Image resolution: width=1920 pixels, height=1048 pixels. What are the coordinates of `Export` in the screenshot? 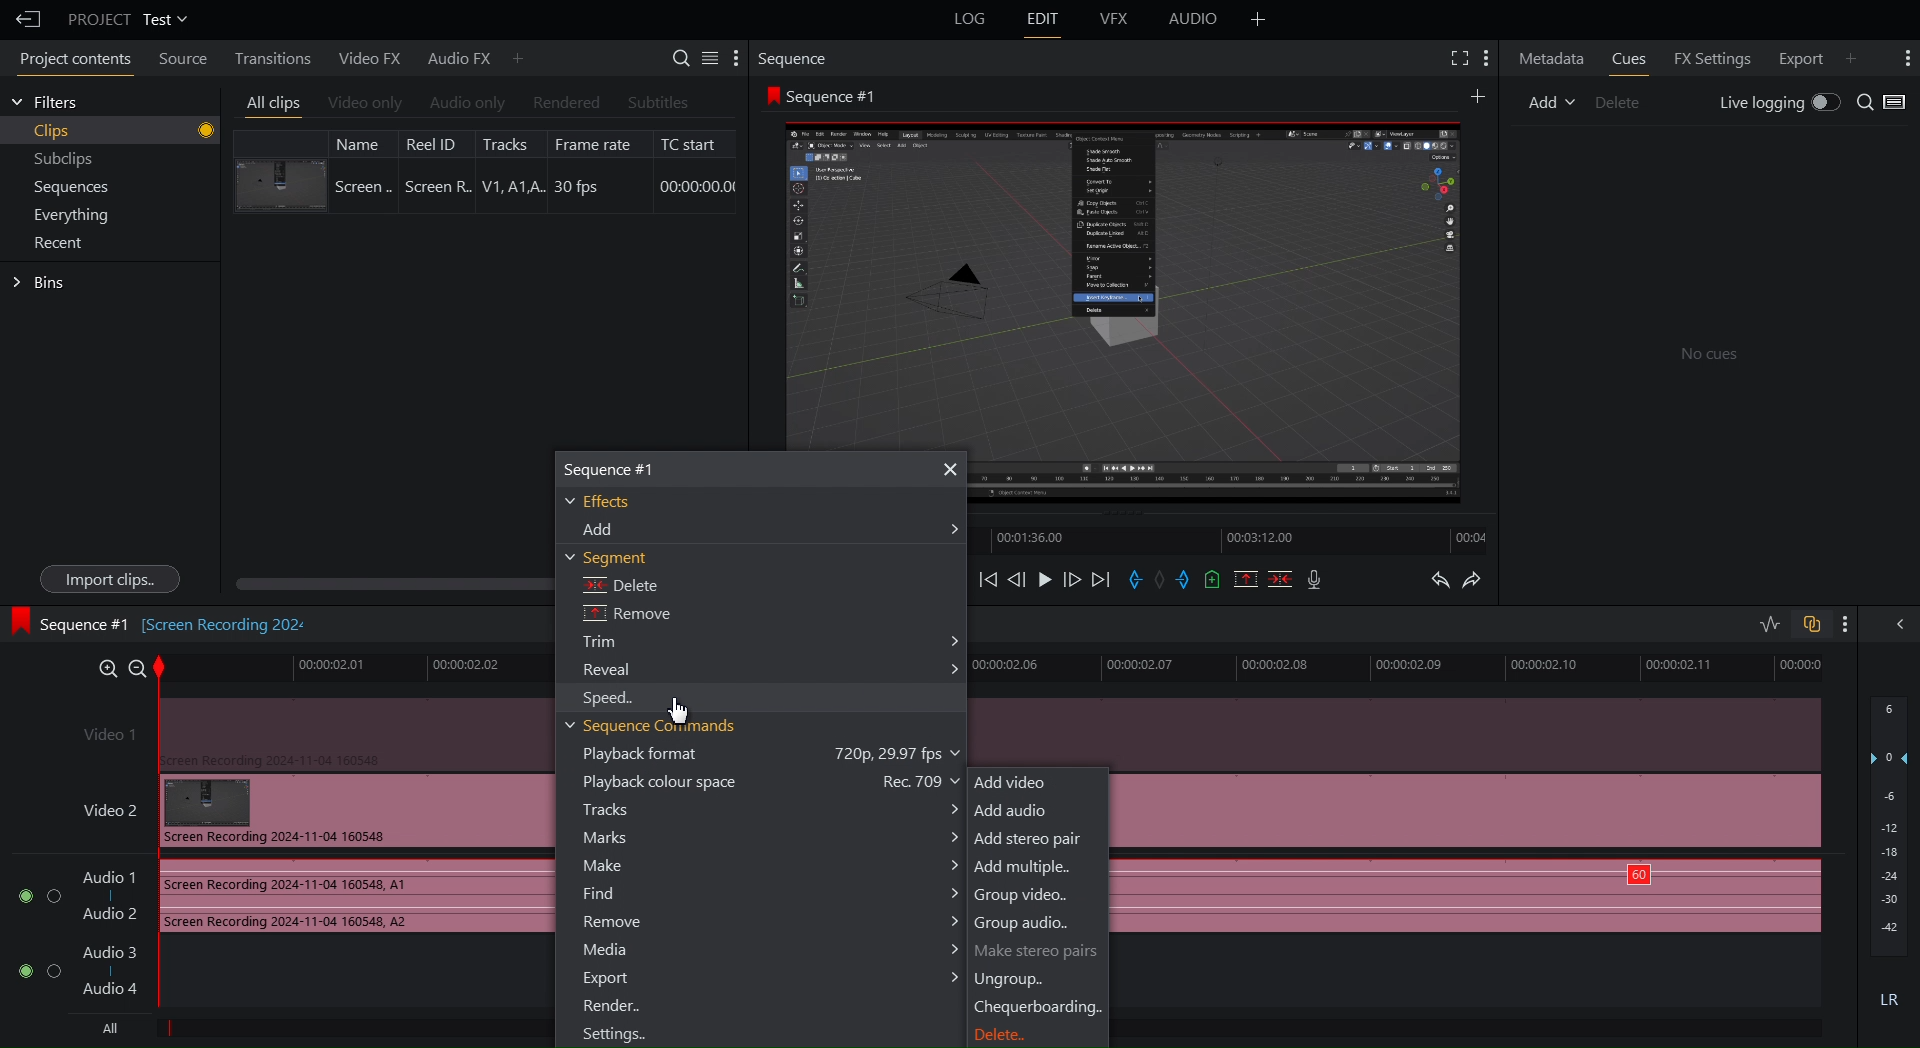 It's located at (1796, 56).